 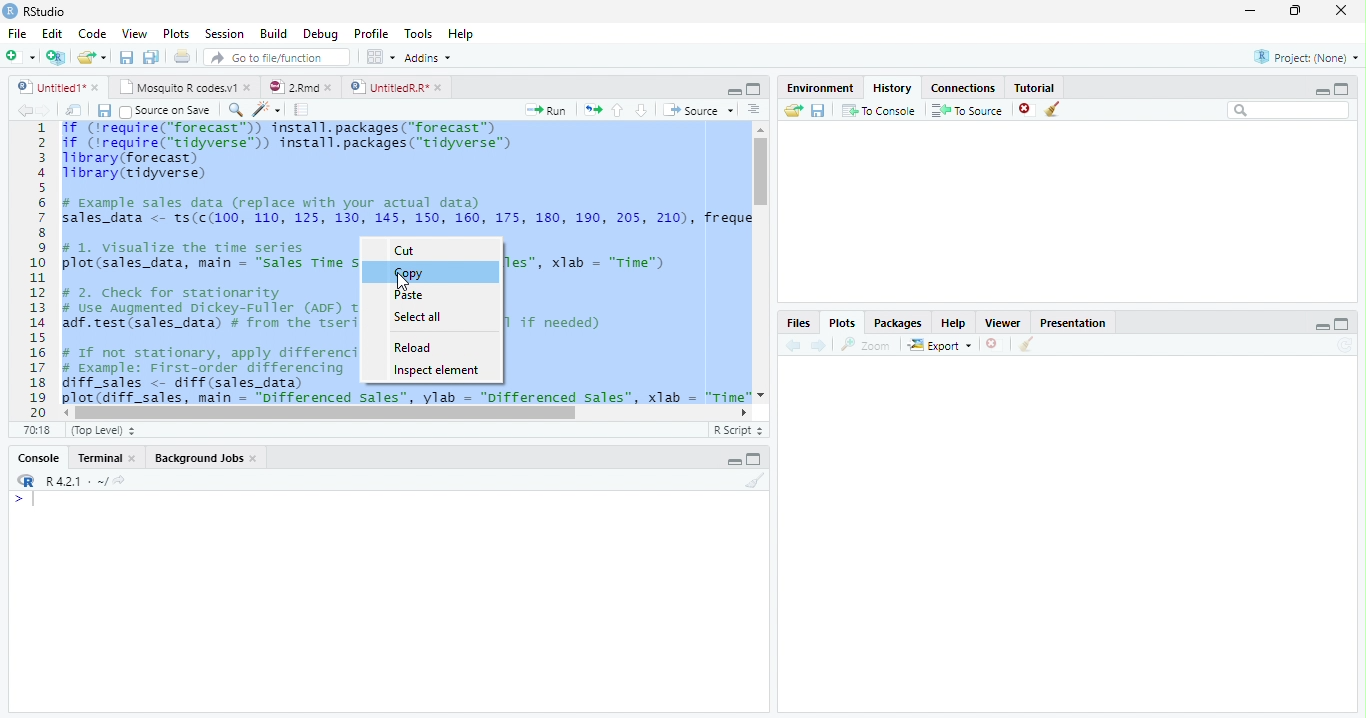 I want to click on Presentation, so click(x=1073, y=323).